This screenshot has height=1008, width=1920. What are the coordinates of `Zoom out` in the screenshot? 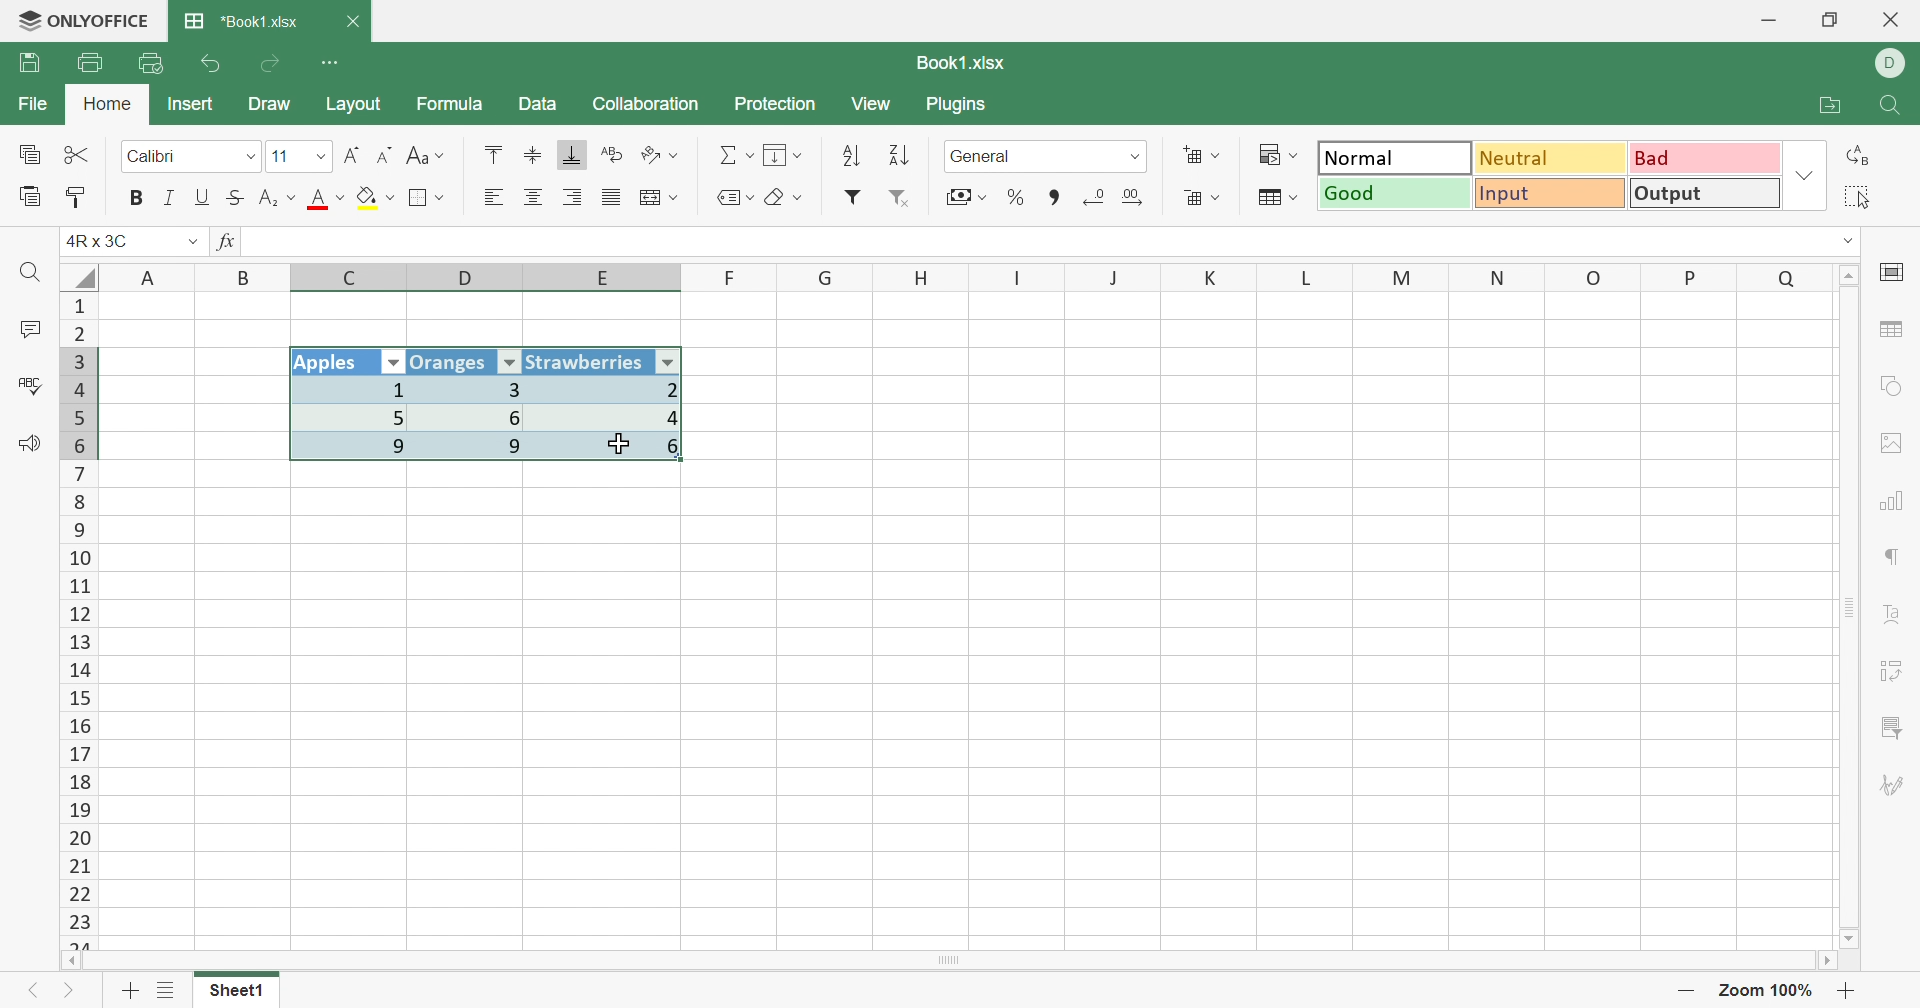 It's located at (1688, 990).